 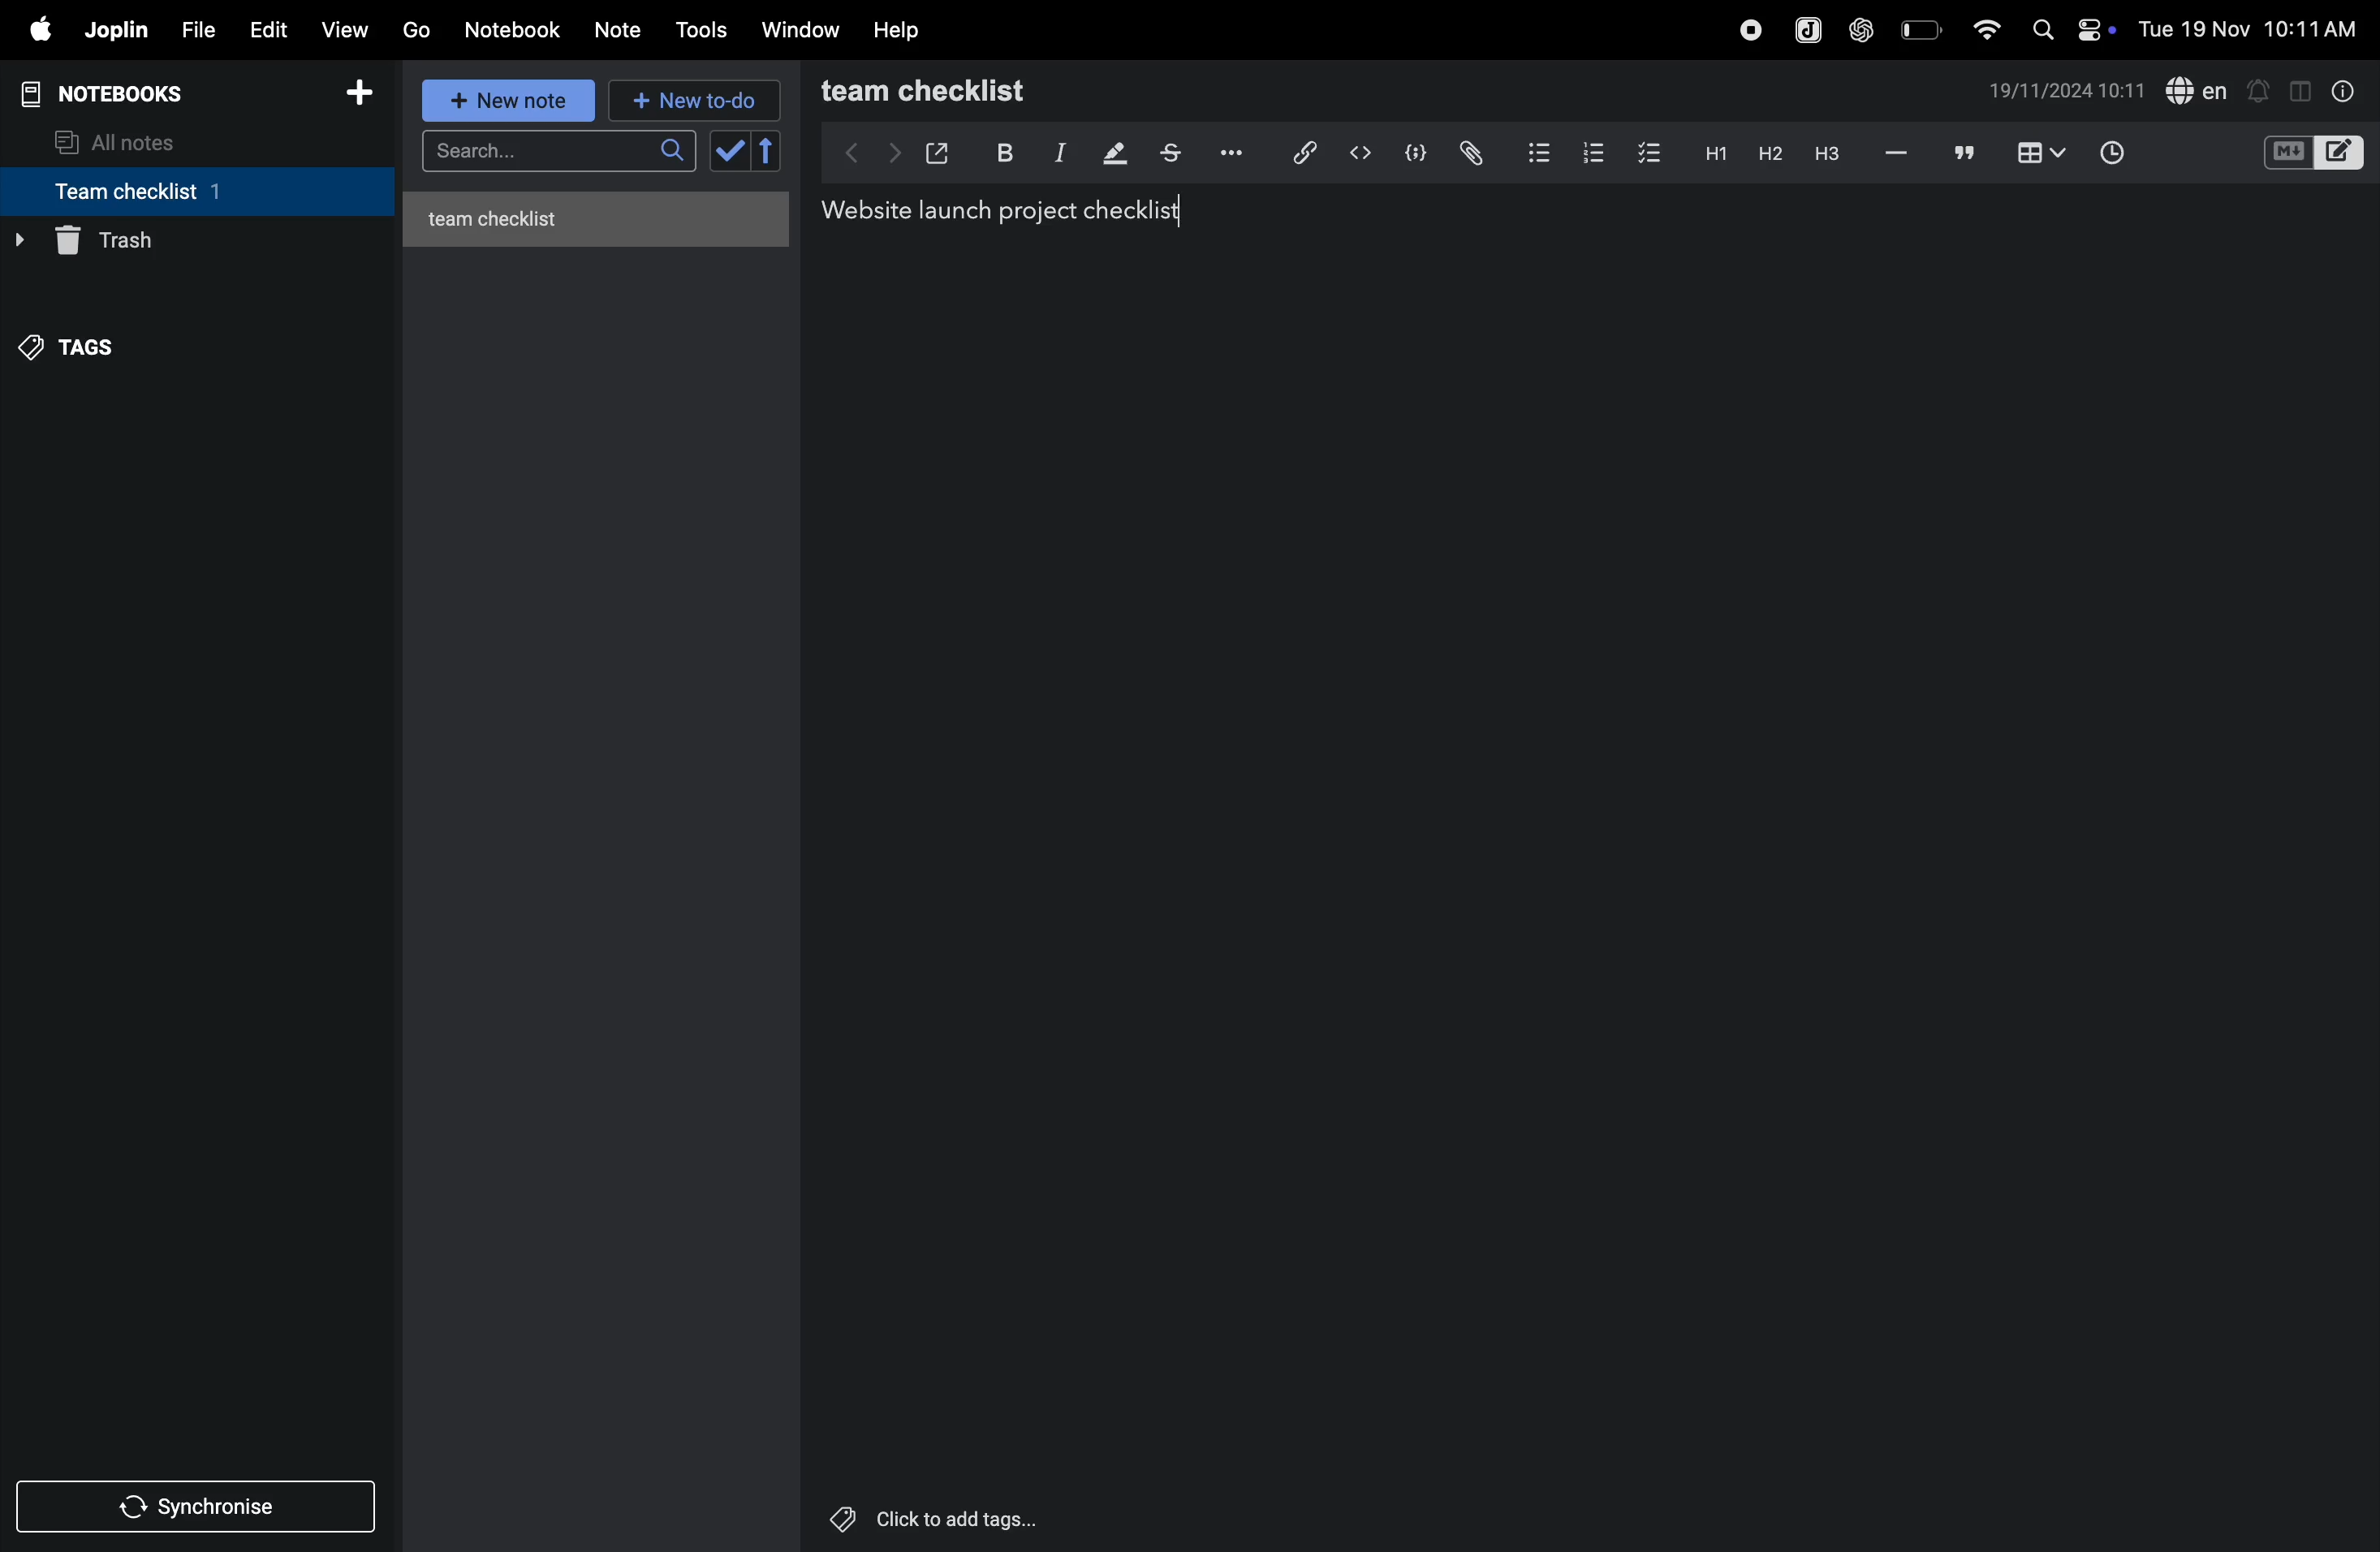 I want to click on Typing cursor, so click(x=1178, y=210).